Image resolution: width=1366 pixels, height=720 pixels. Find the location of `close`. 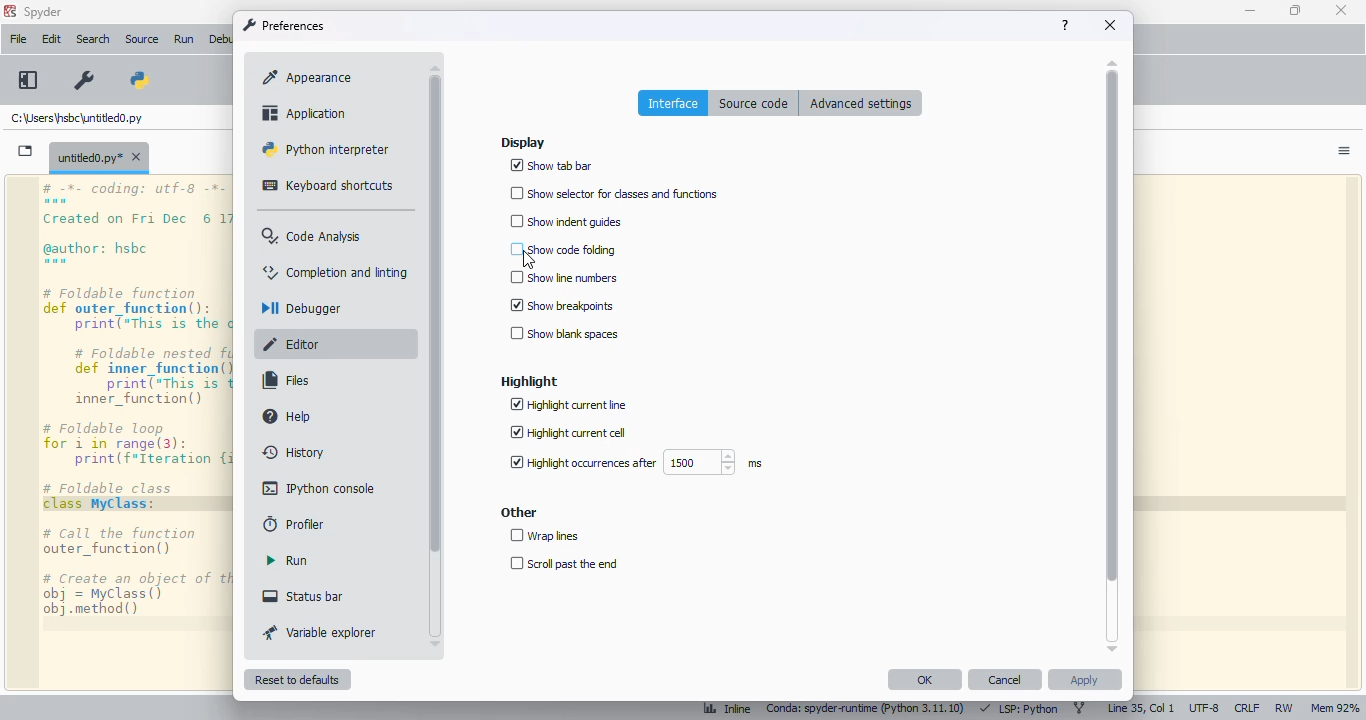

close is located at coordinates (1111, 25).